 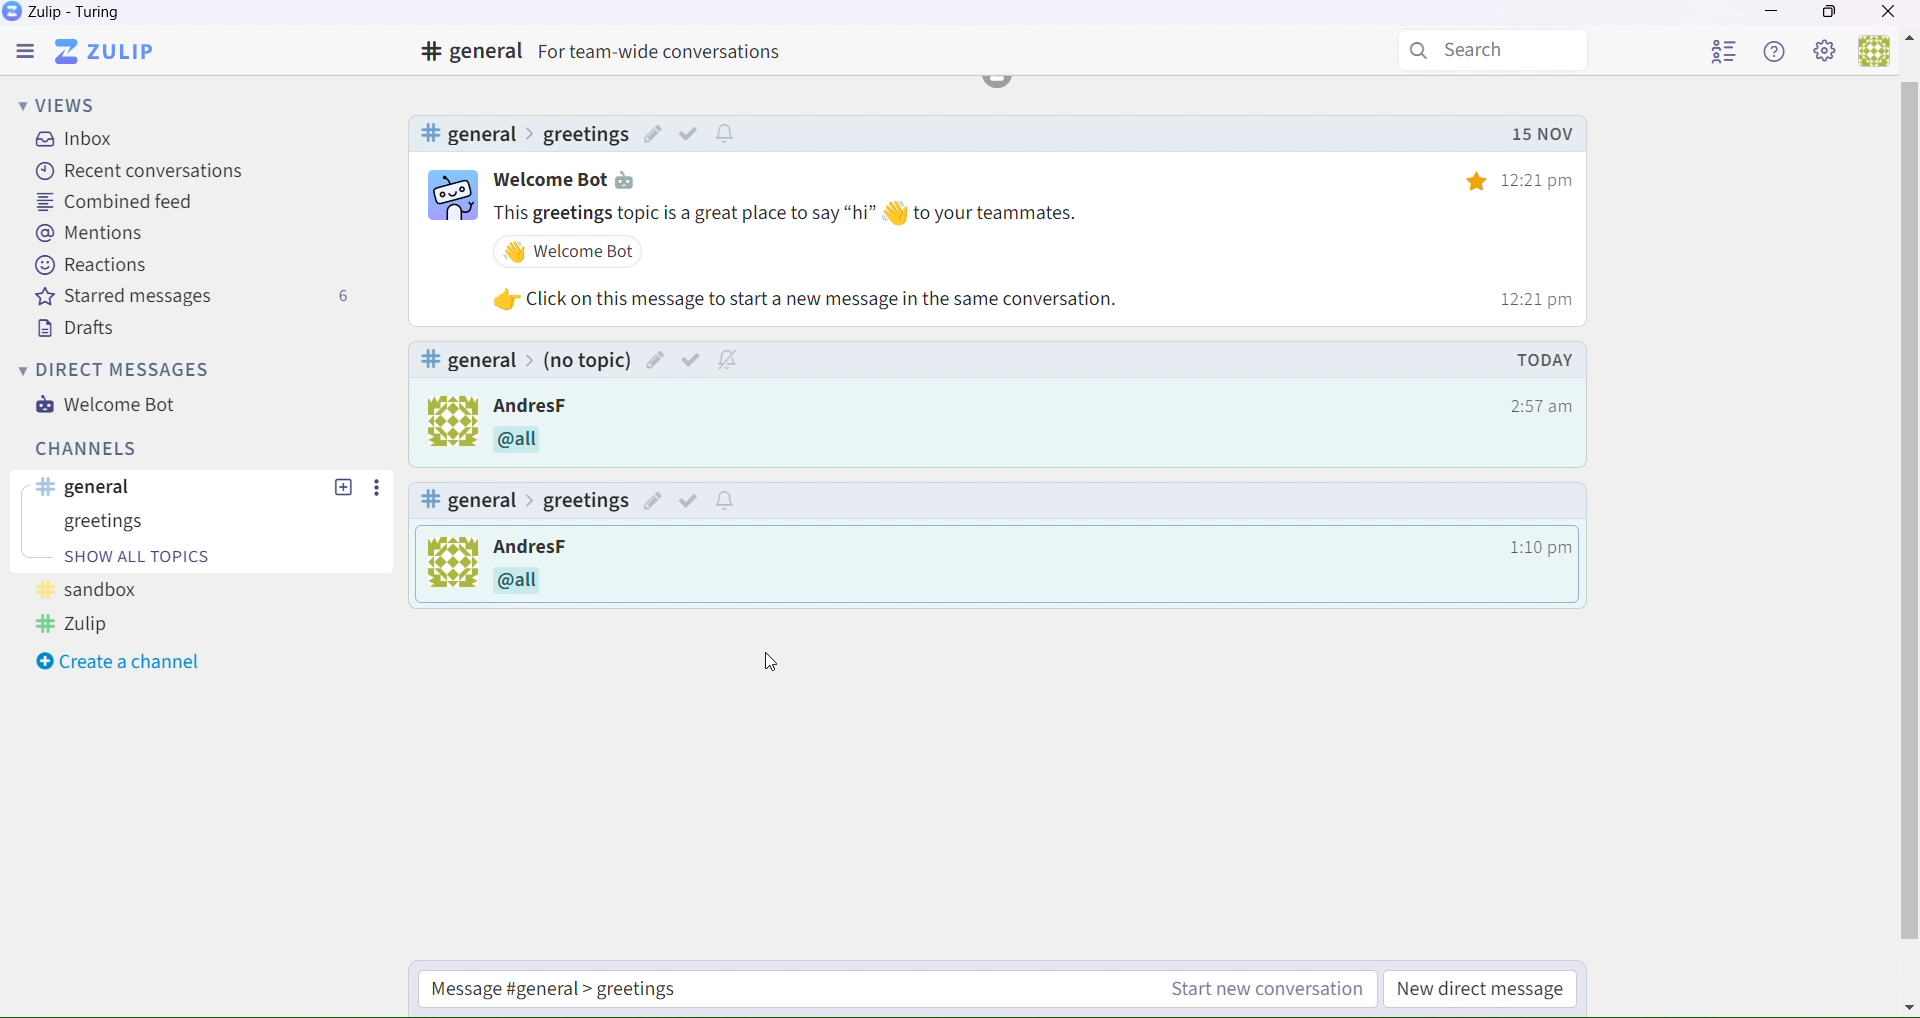 I want to click on 12:21 pm, so click(x=1526, y=299).